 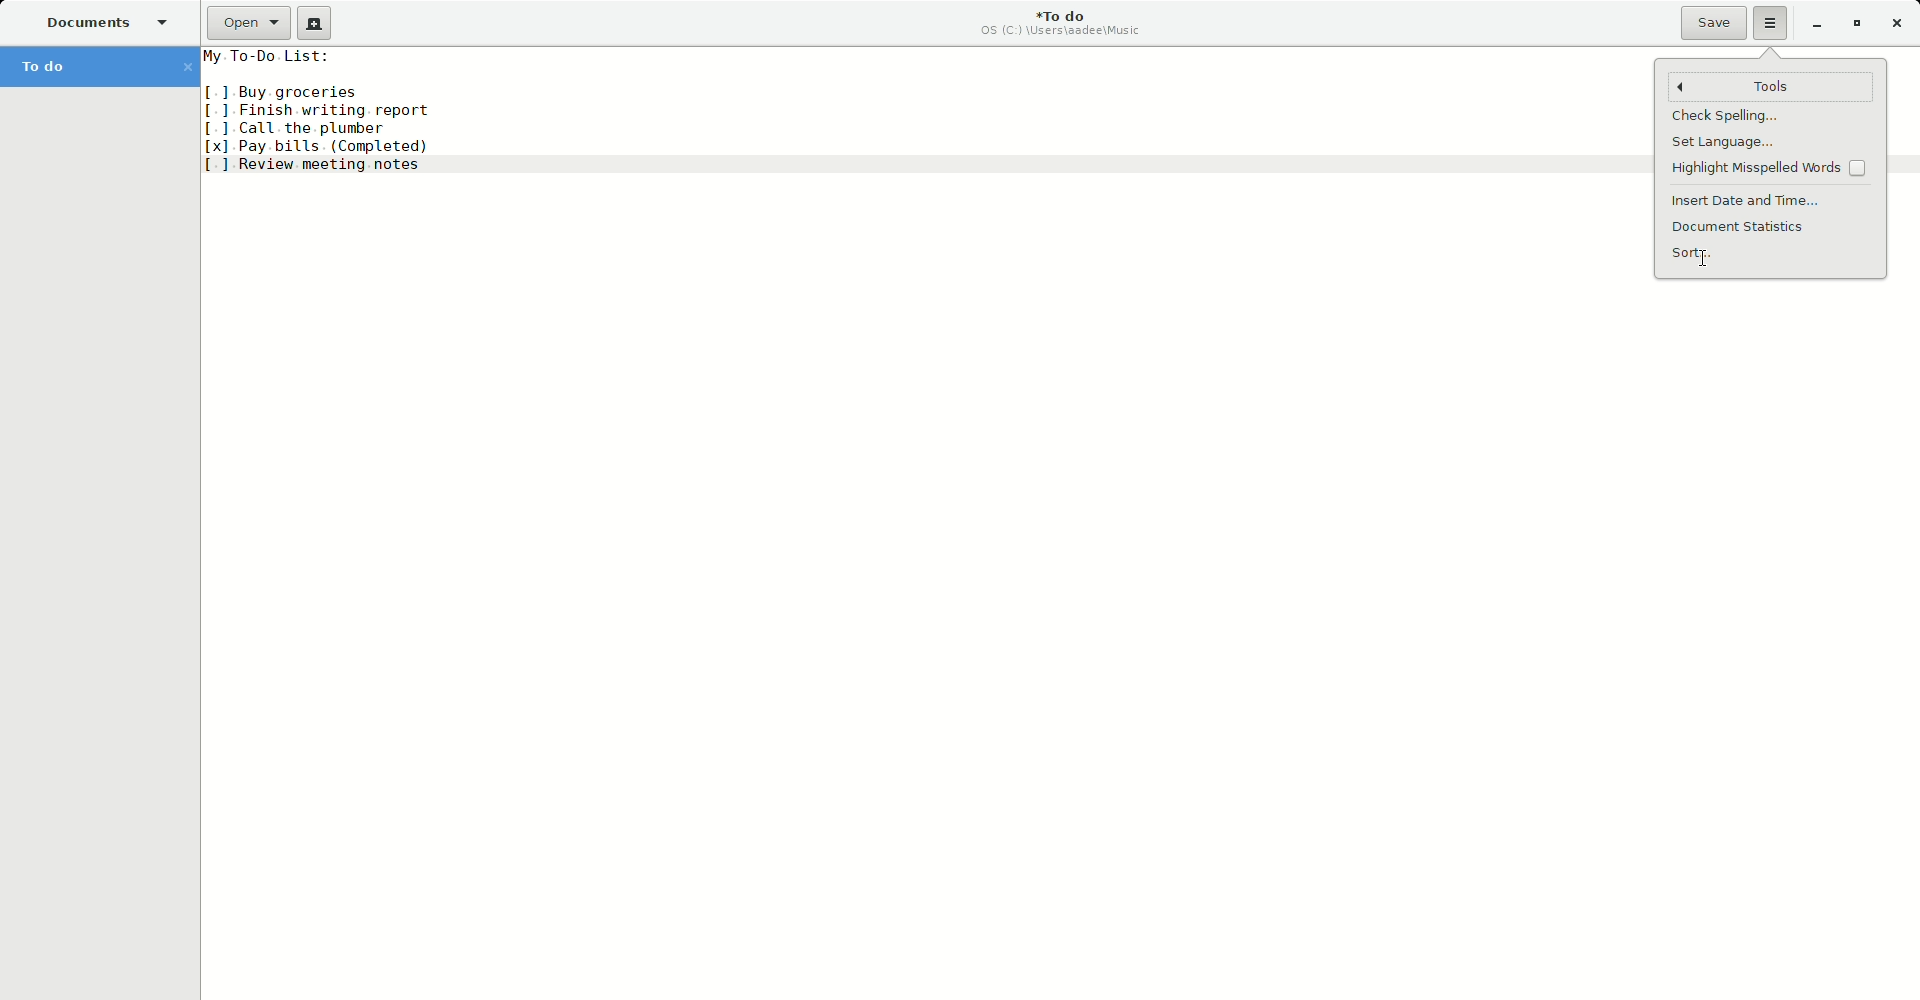 What do you see at coordinates (1709, 264) in the screenshot?
I see `cursor` at bounding box center [1709, 264].